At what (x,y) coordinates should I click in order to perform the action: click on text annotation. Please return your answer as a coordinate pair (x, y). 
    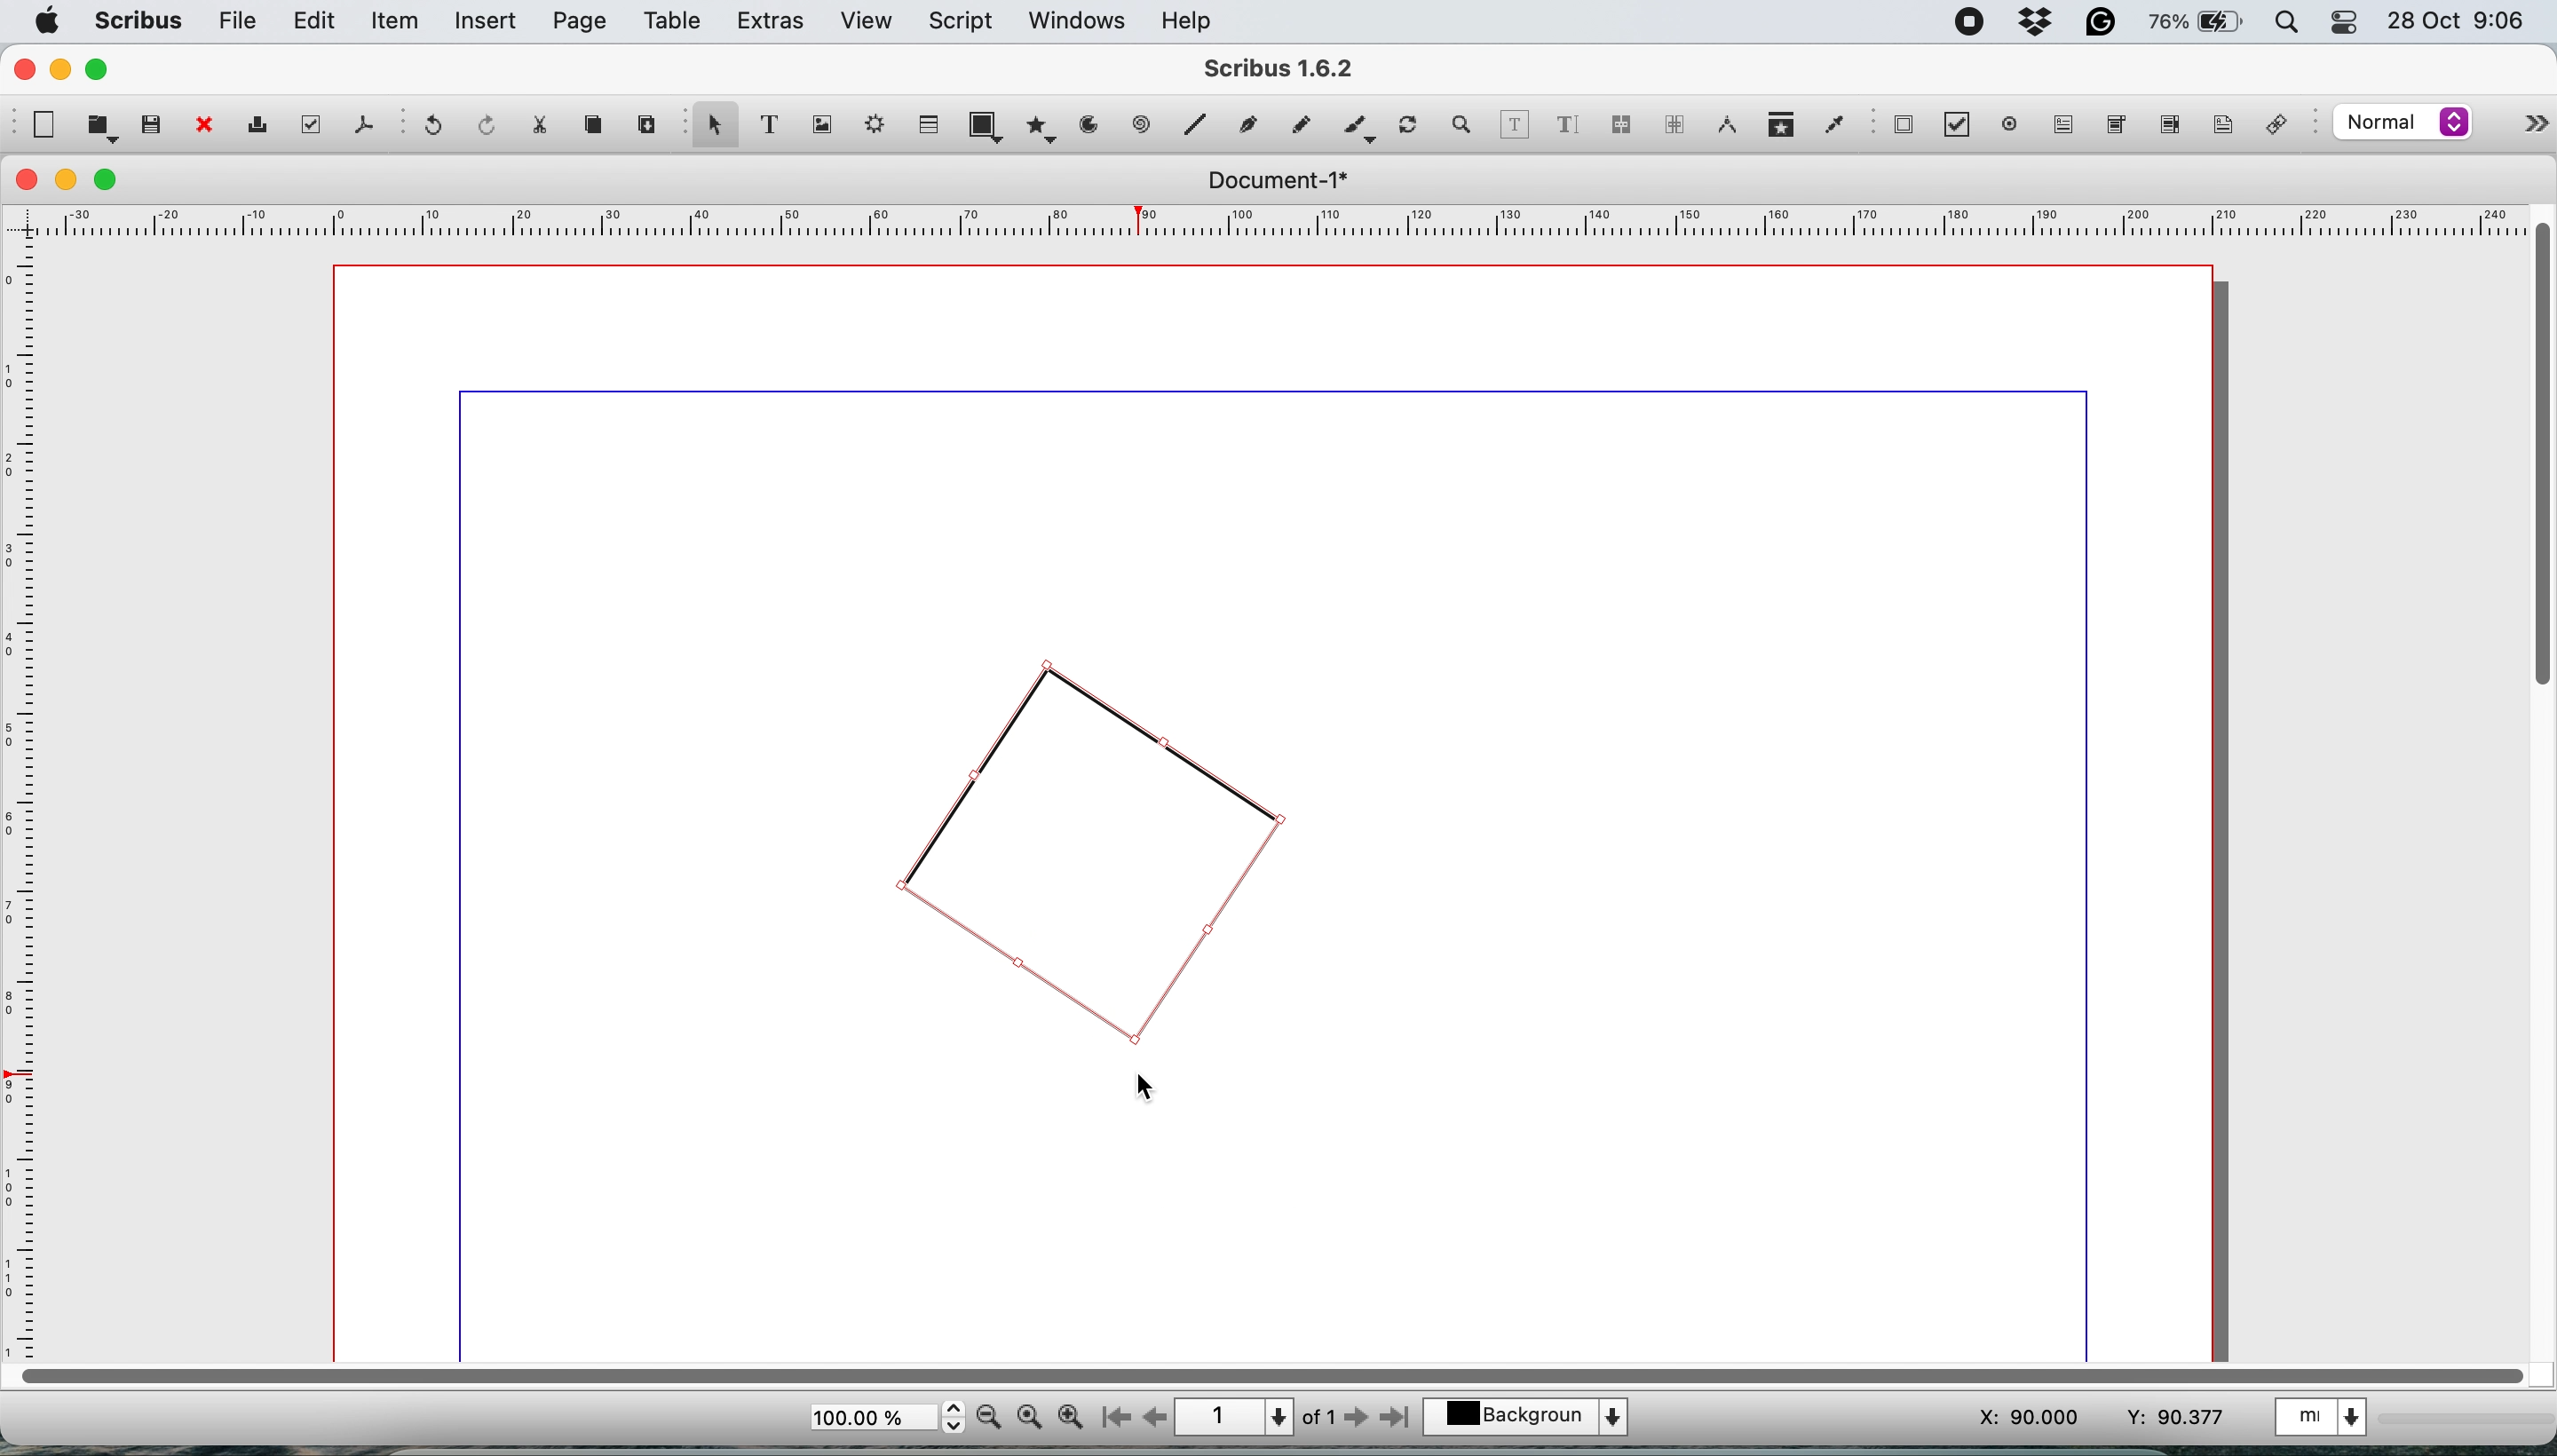
    Looking at the image, I should click on (2221, 127).